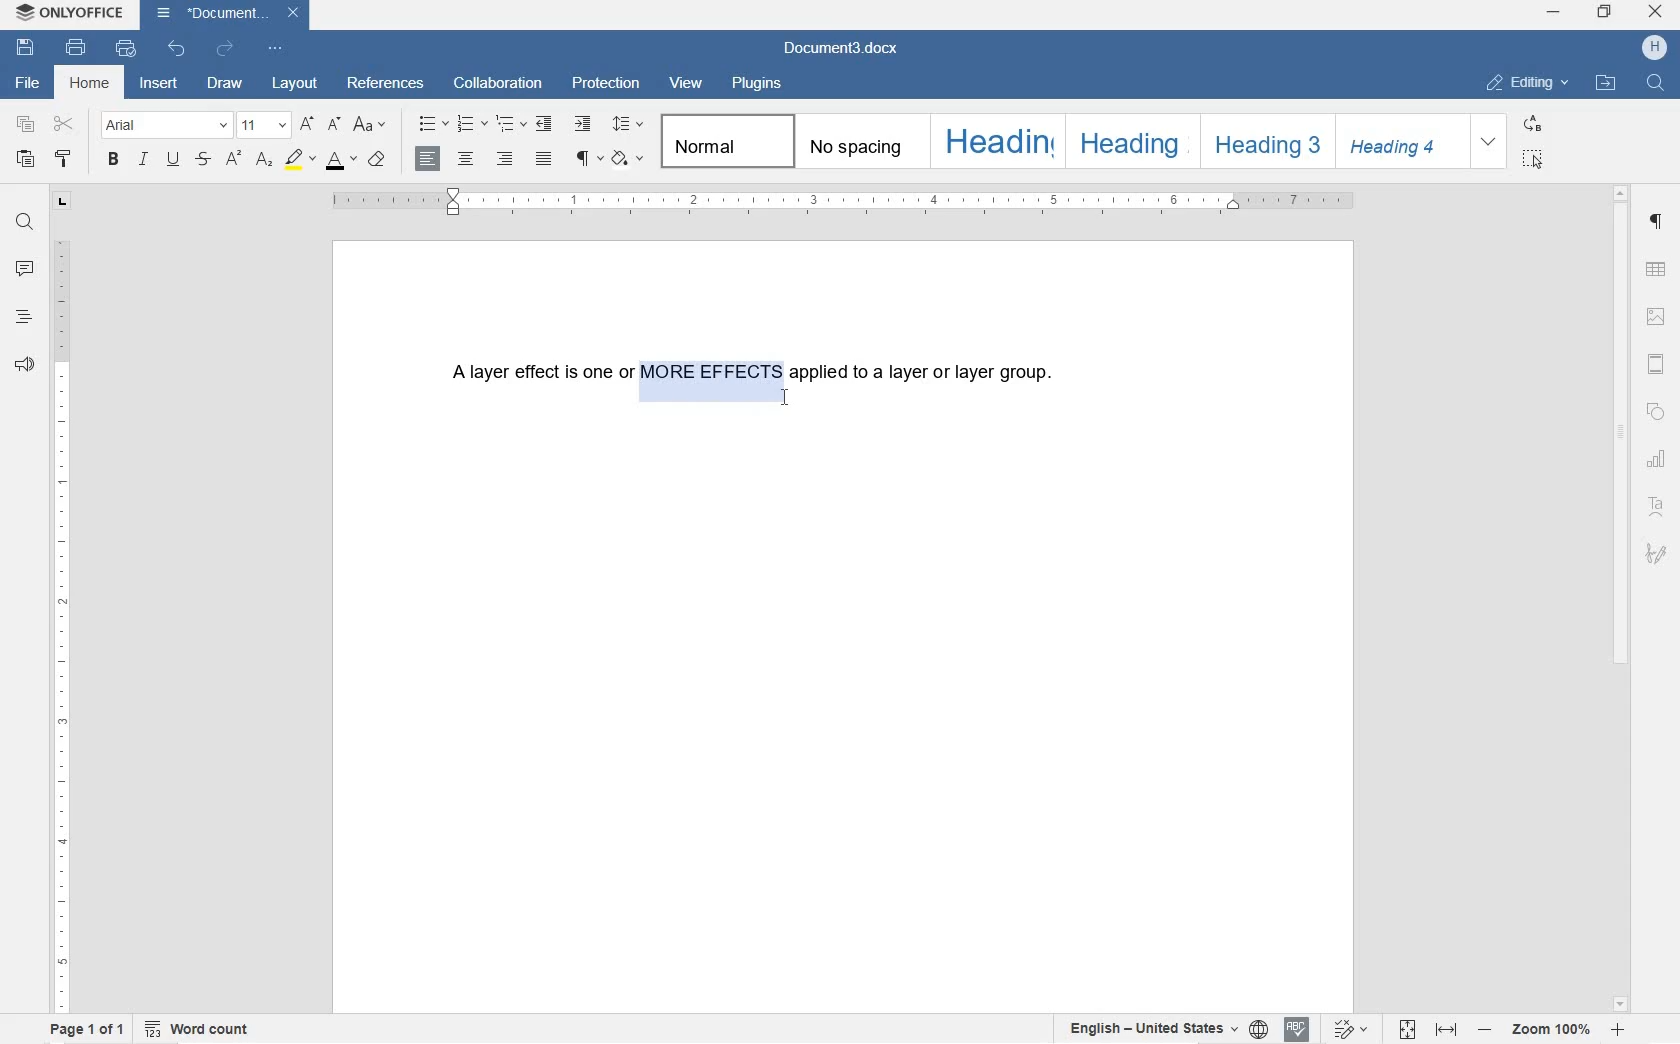 This screenshot has width=1680, height=1044. What do you see at coordinates (1657, 412) in the screenshot?
I see `SHAPE` at bounding box center [1657, 412].